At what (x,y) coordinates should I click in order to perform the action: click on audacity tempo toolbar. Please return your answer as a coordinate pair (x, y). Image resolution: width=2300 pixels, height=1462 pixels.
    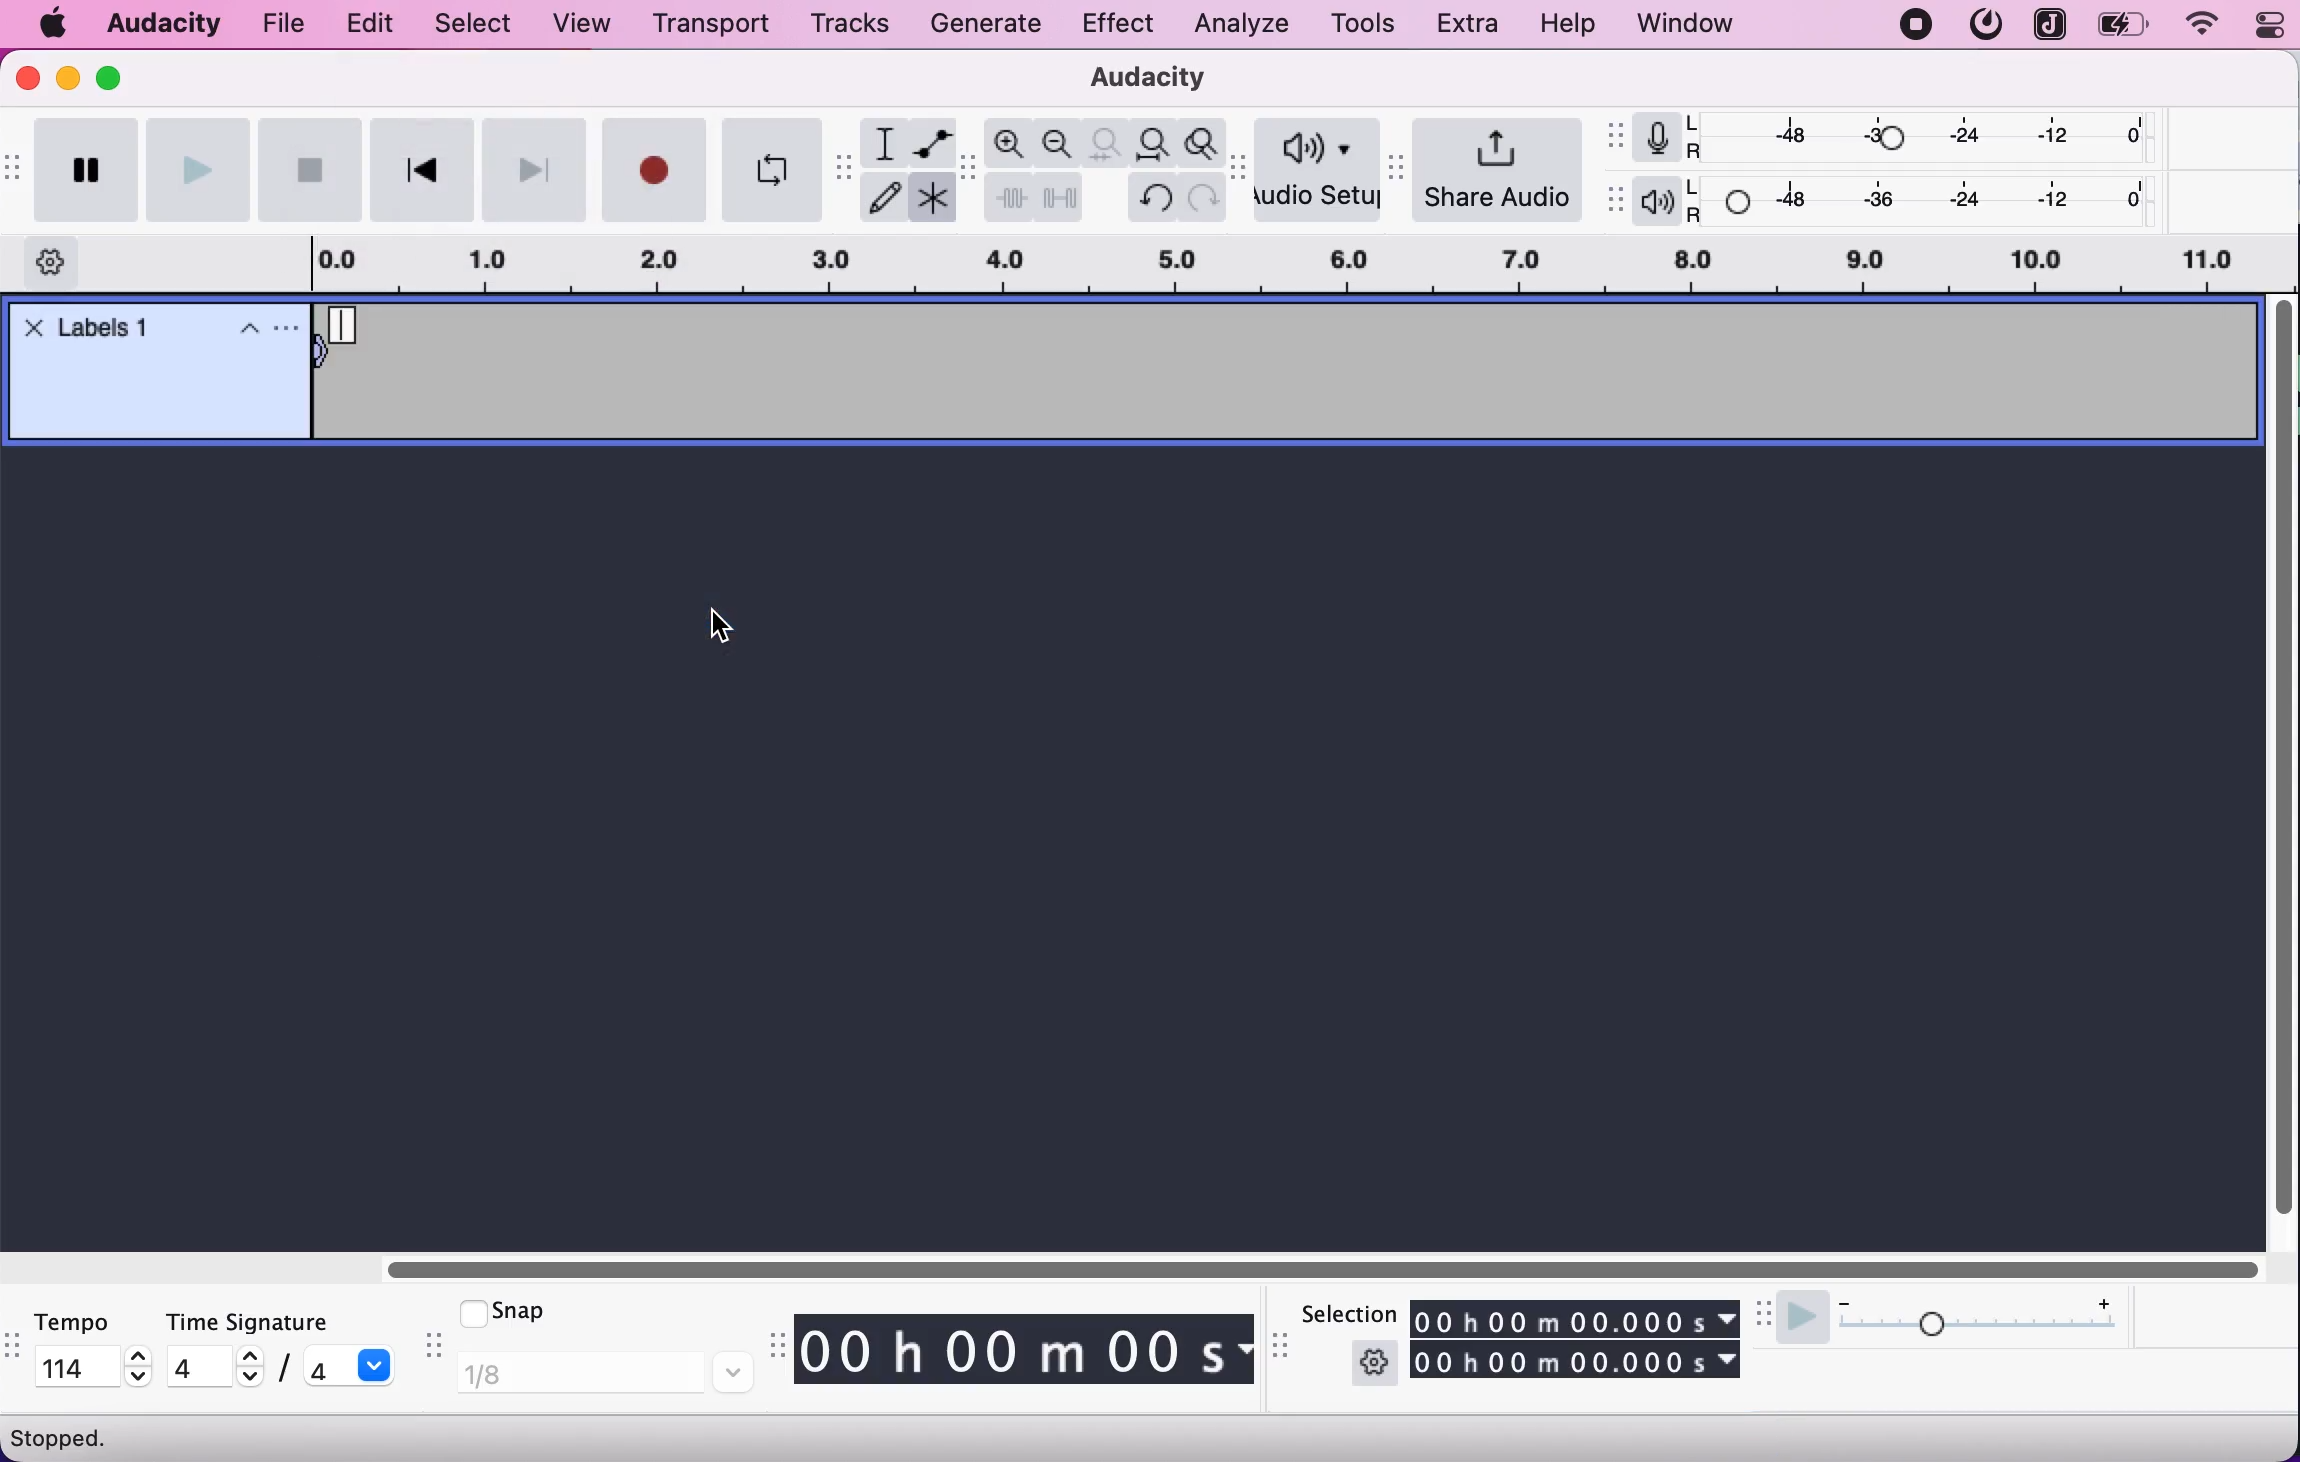
    Looking at the image, I should click on (14, 1349).